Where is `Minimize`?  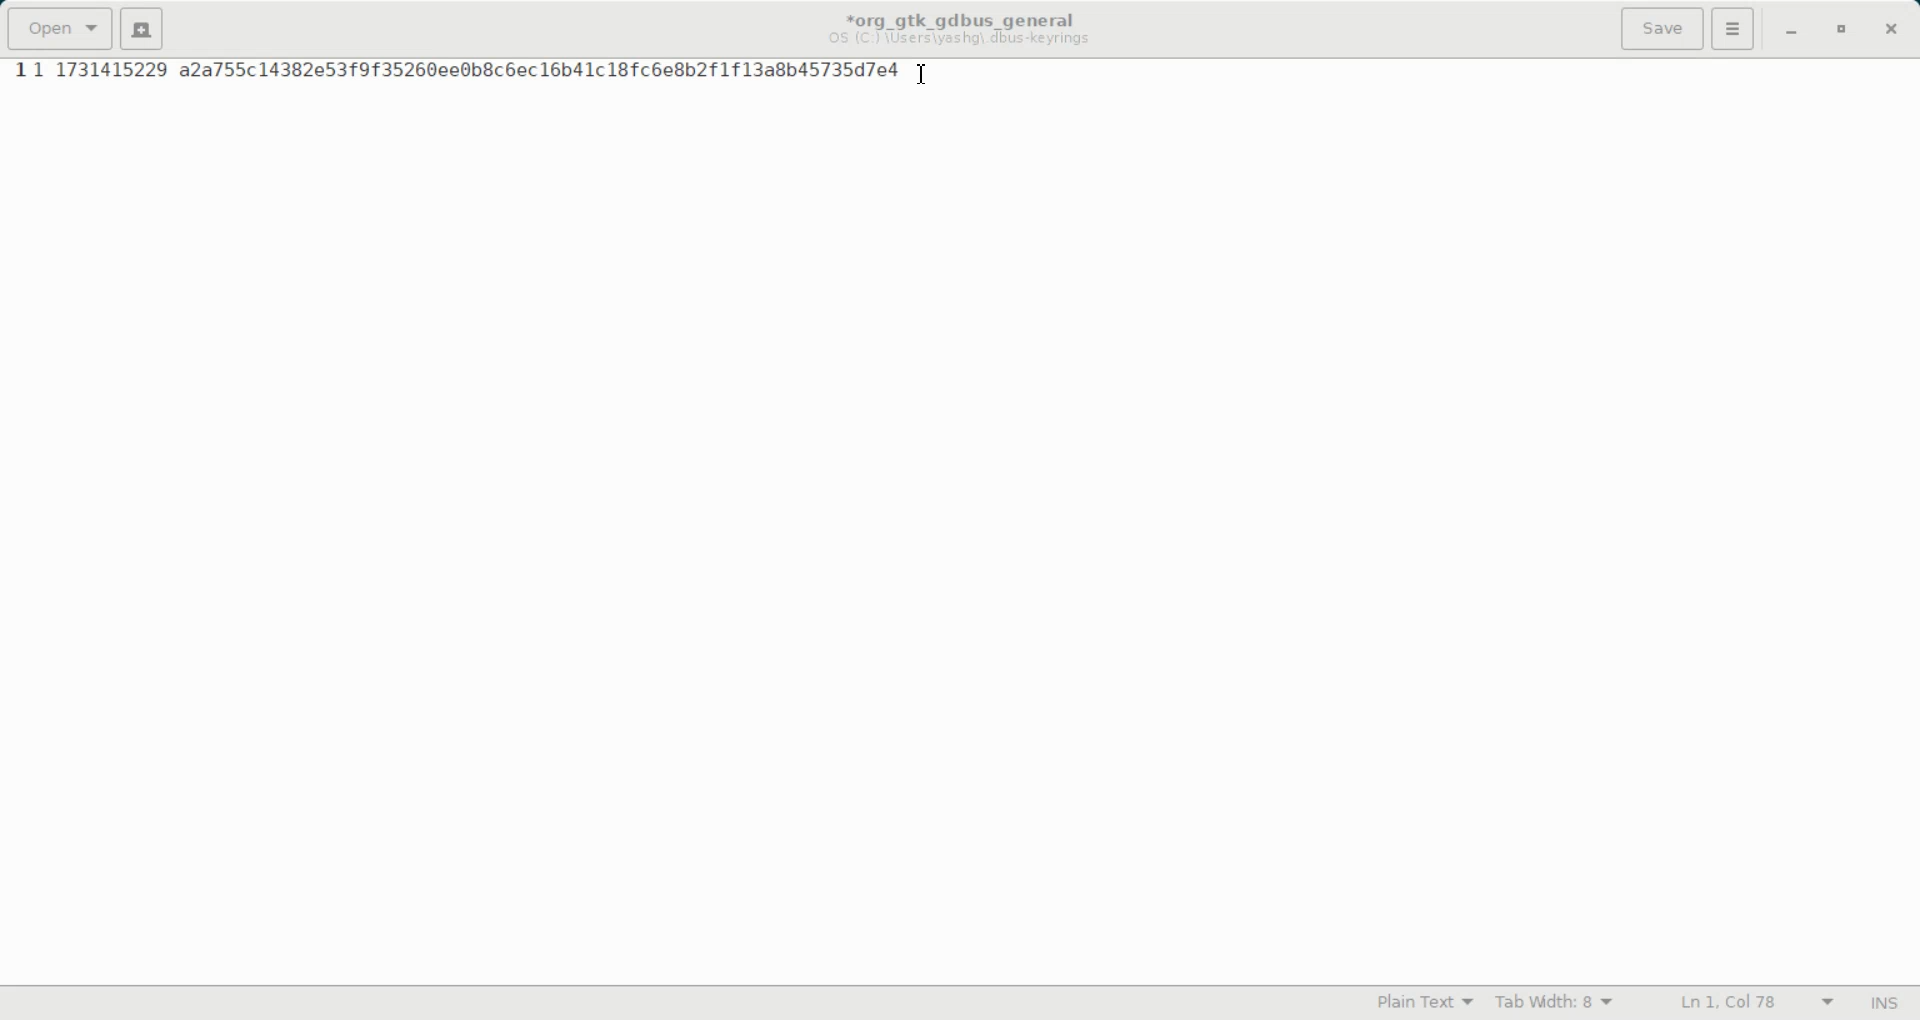
Minimize is located at coordinates (1790, 31).